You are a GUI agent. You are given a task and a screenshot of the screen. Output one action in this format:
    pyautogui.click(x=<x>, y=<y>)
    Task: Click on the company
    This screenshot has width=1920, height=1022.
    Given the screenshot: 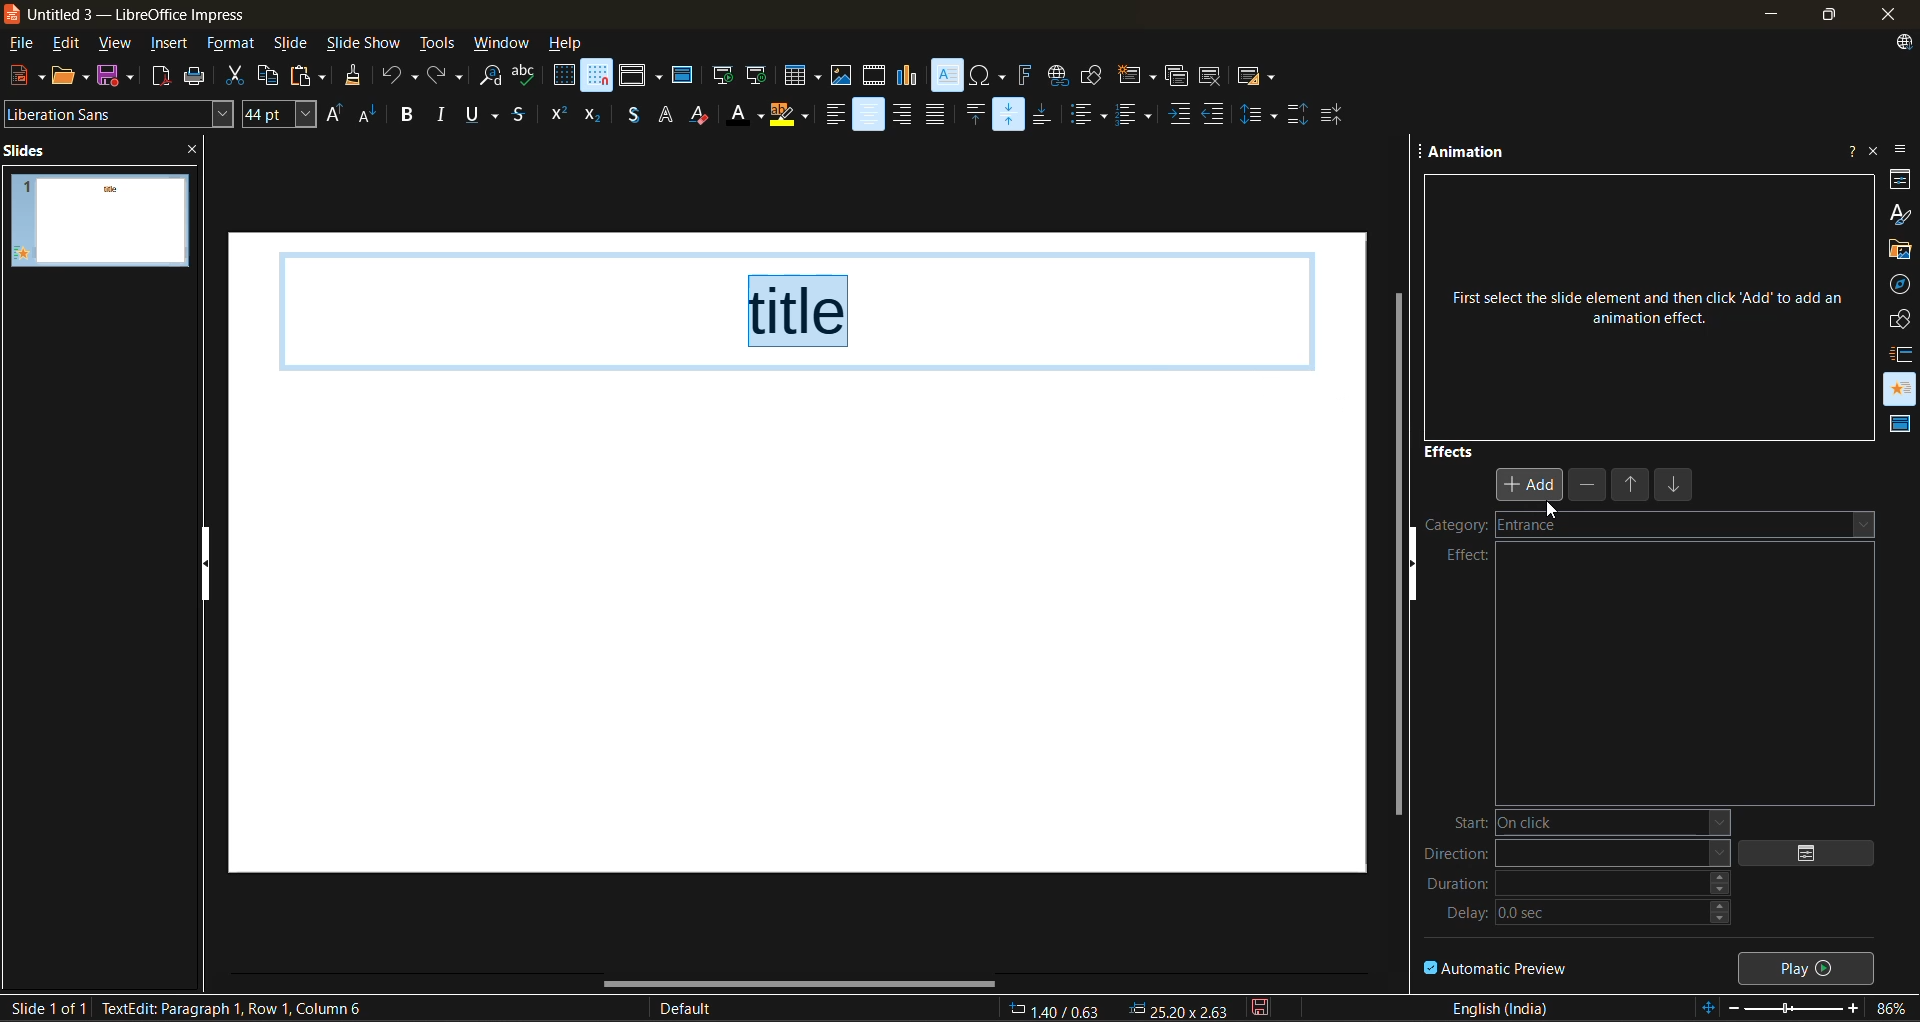 What is the action you would take?
    pyautogui.click(x=1488, y=528)
    